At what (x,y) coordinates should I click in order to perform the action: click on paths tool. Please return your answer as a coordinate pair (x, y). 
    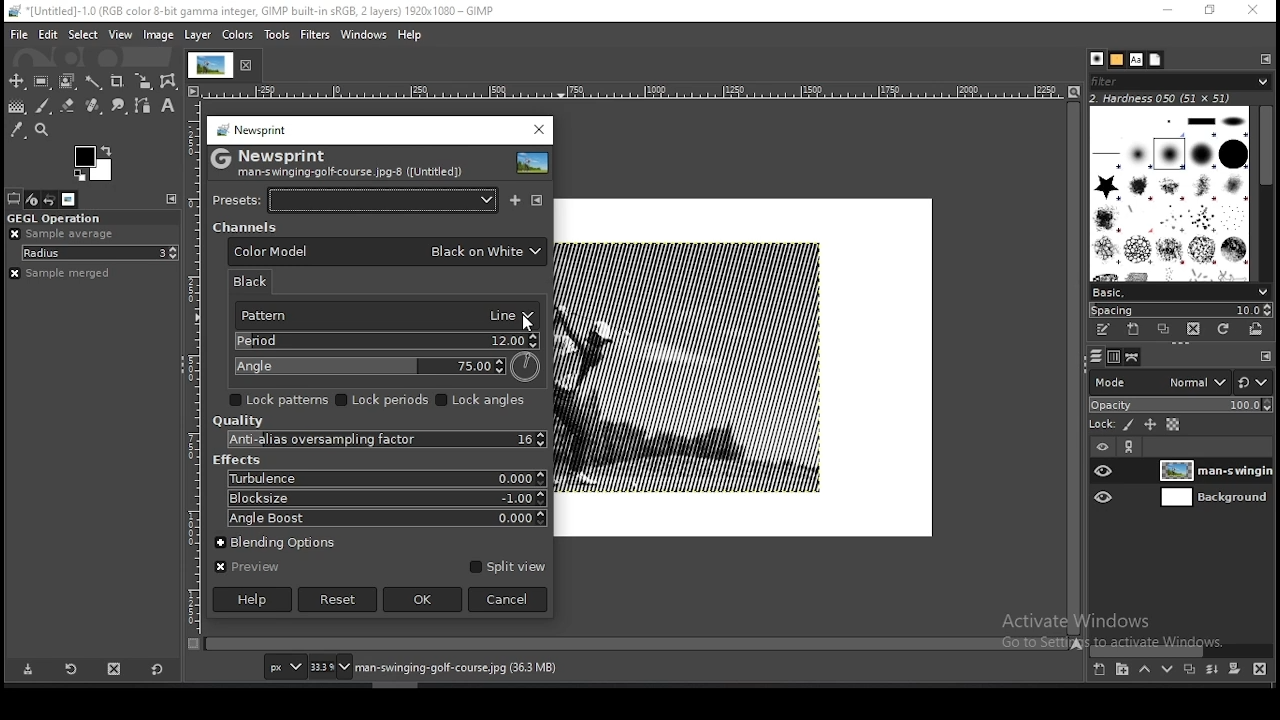
    Looking at the image, I should click on (141, 105).